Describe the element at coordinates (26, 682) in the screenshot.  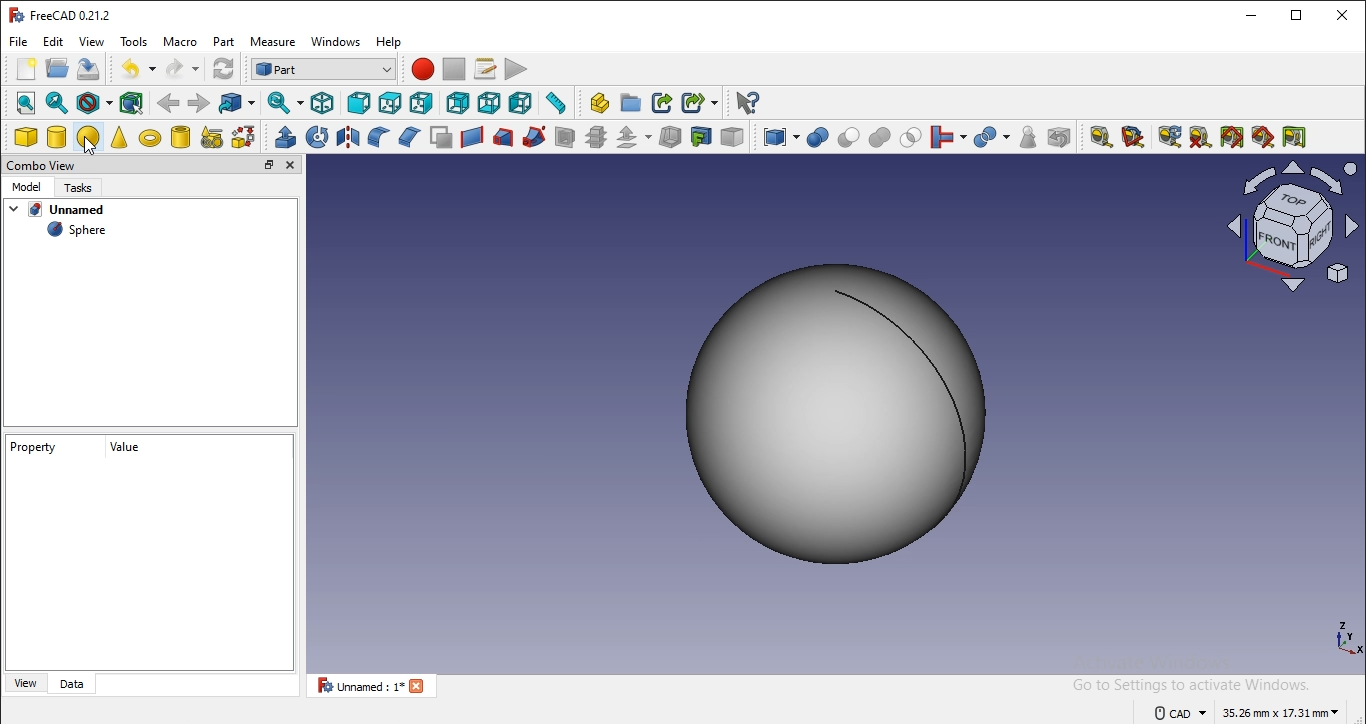
I see `view` at that location.